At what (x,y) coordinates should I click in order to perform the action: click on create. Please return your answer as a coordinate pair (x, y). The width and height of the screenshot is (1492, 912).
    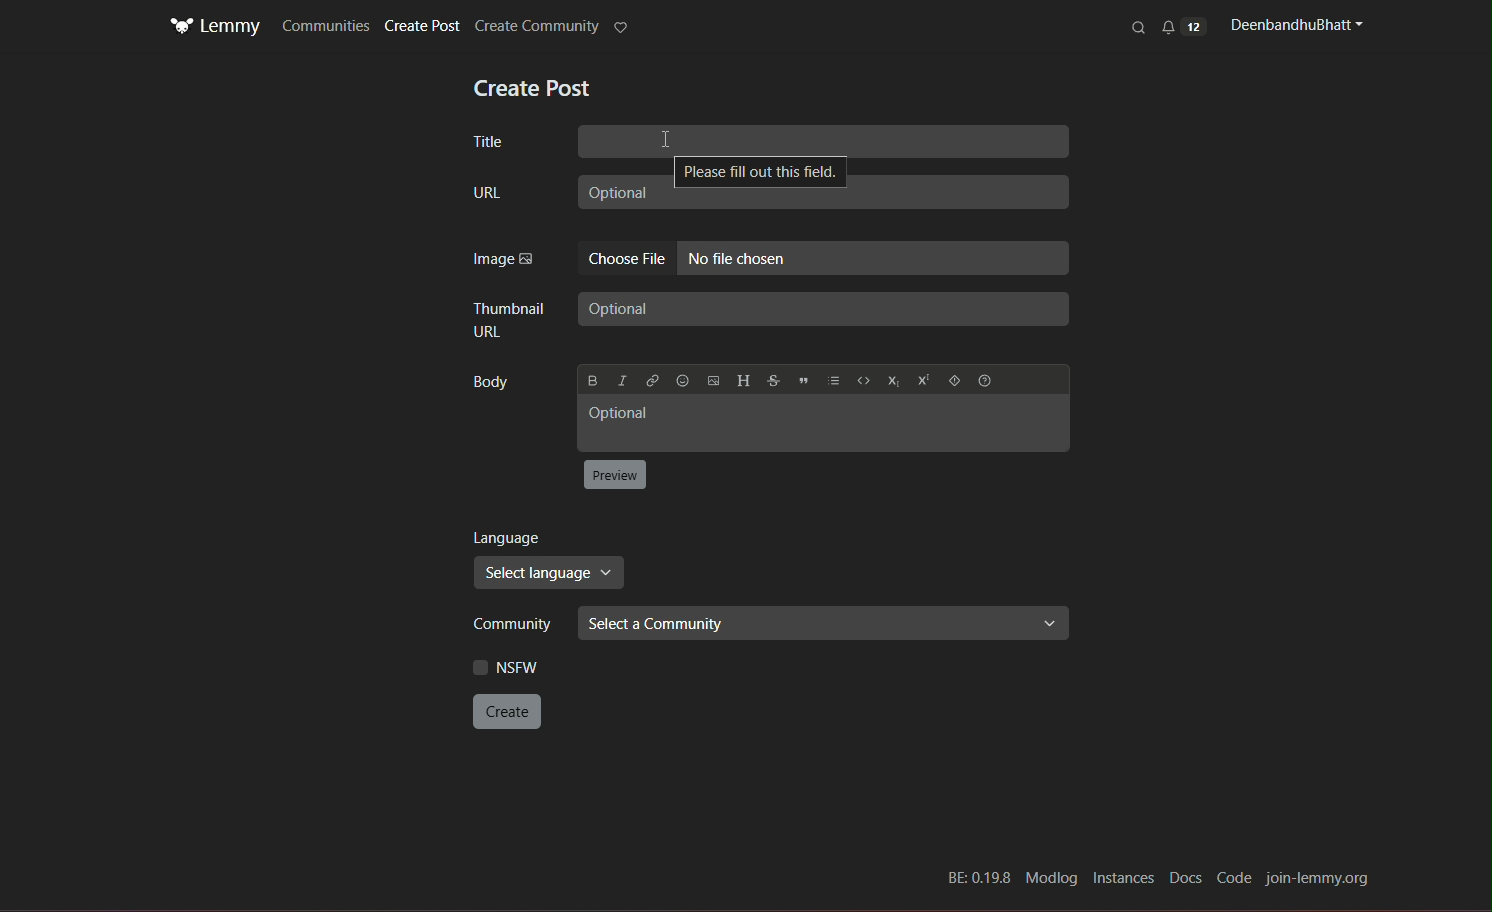
    Looking at the image, I should click on (509, 710).